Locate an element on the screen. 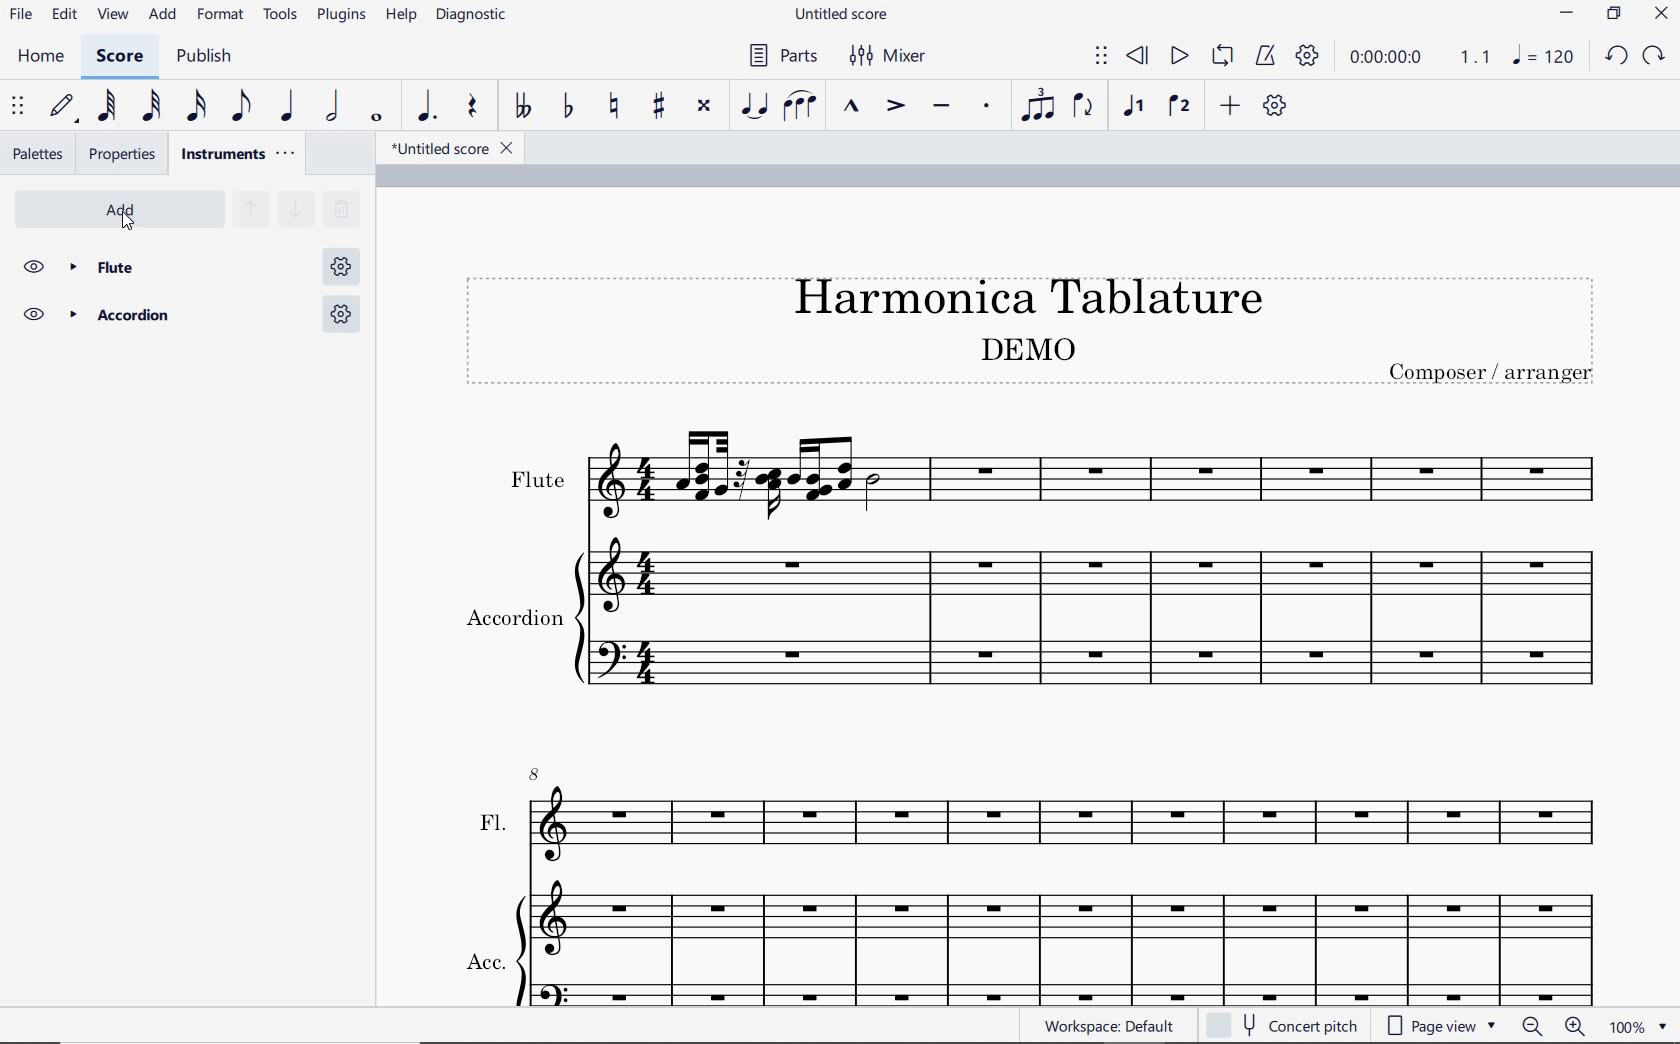 This screenshot has width=1680, height=1044. properties is located at coordinates (125, 154).